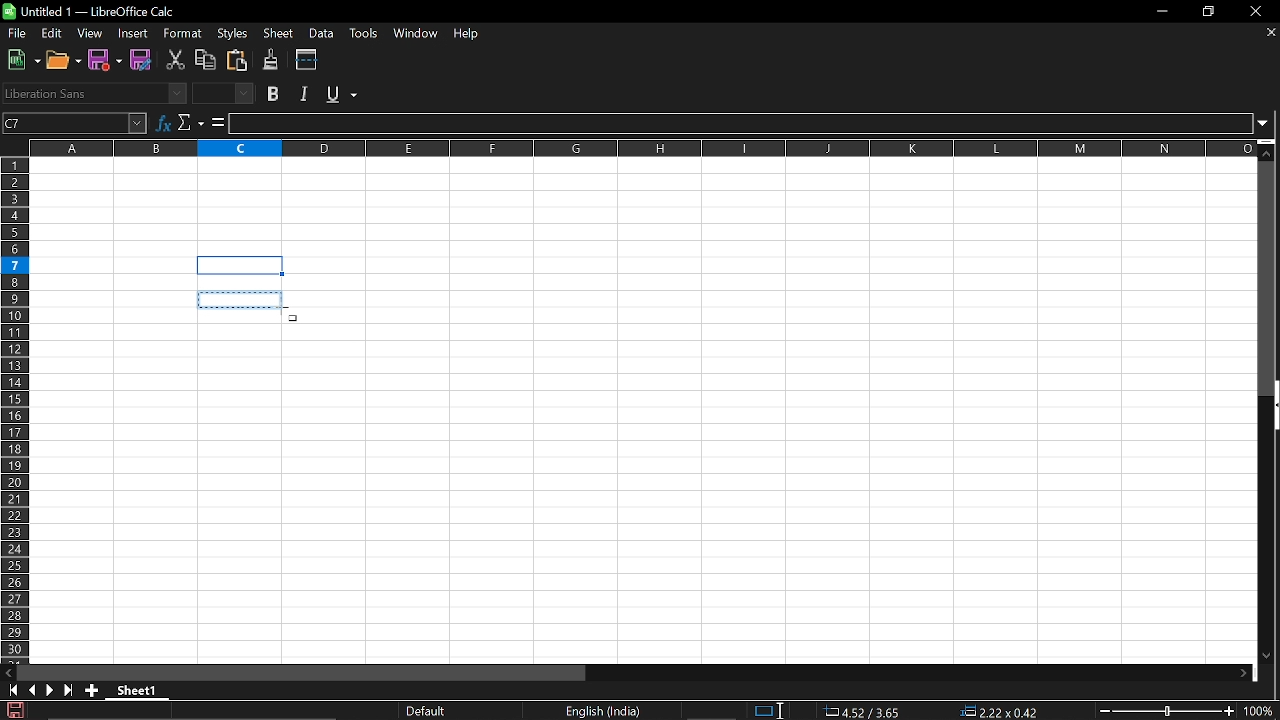  What do you see at coordinates (235, 60) in the screenshot?
I see `Paste` at bounding box center [235, 60].